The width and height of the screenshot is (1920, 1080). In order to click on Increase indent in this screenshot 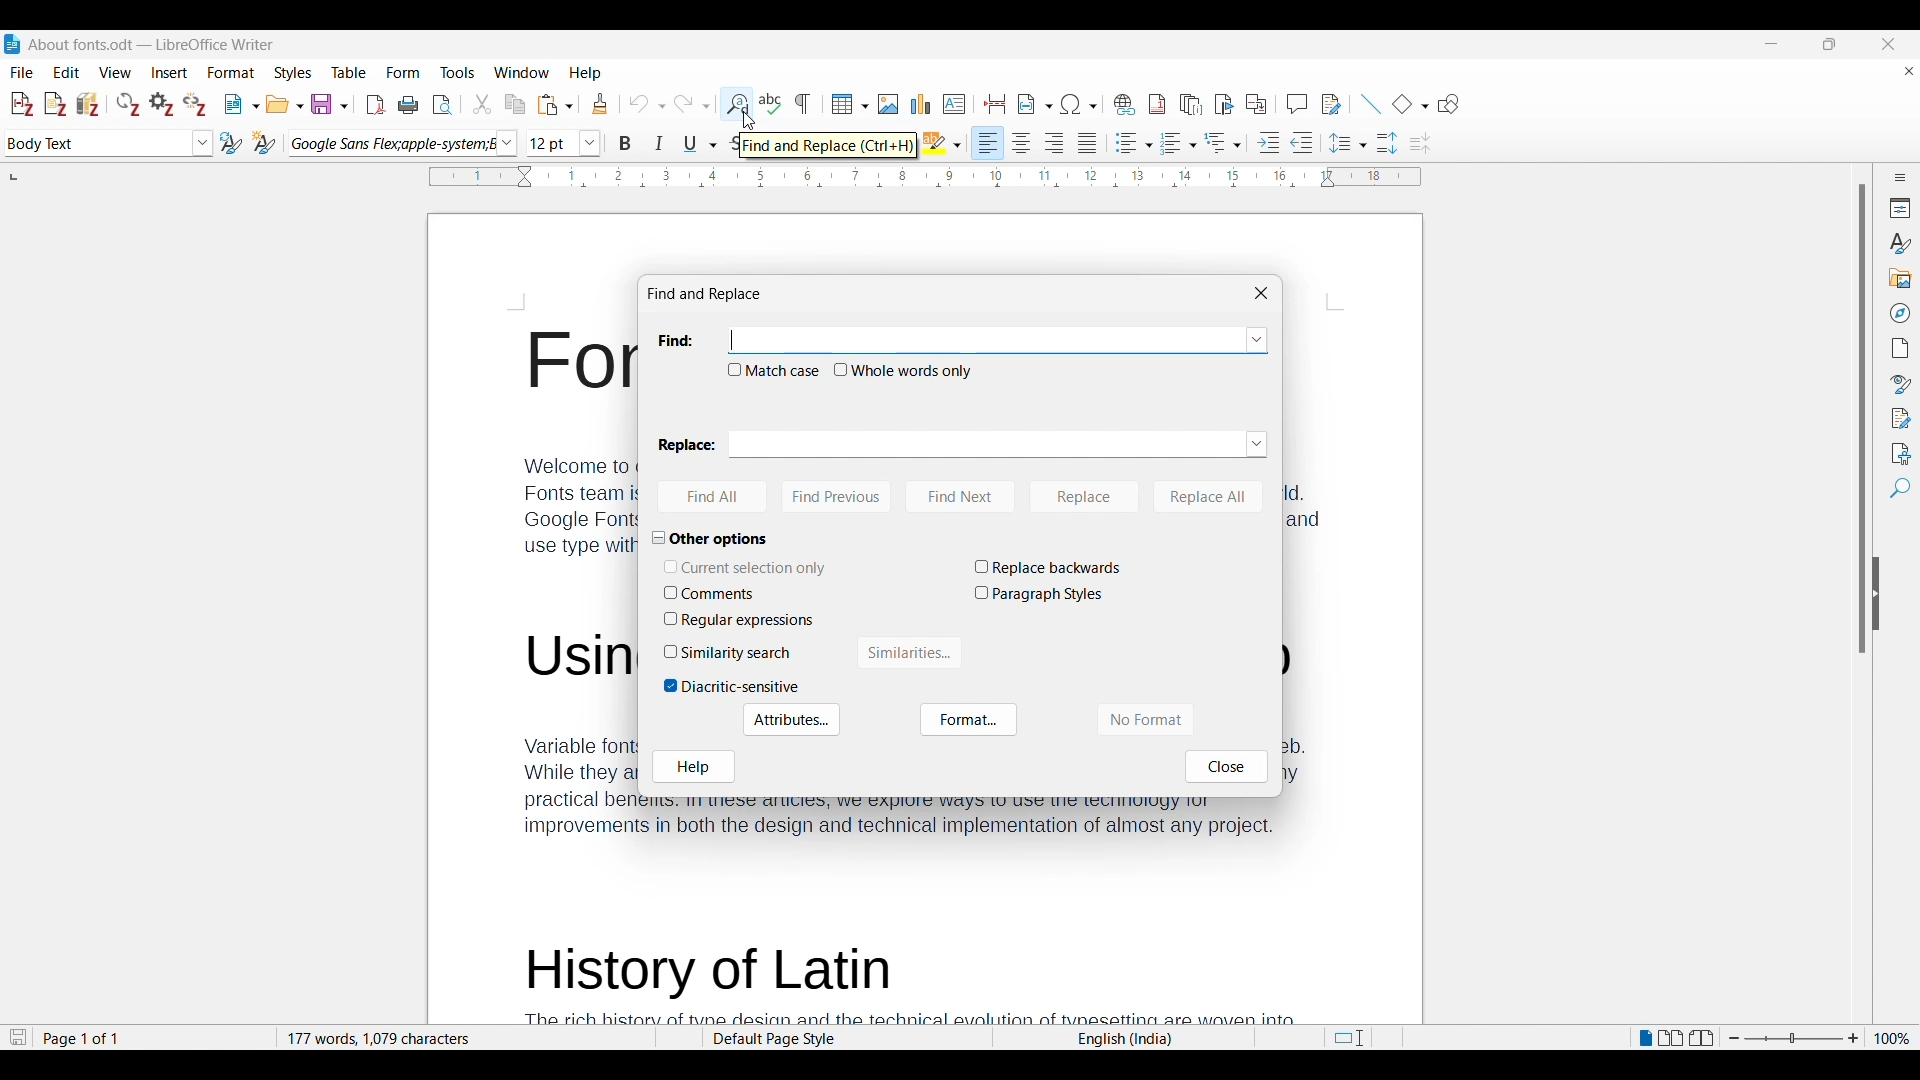, I will do `click(1269, 142)`.